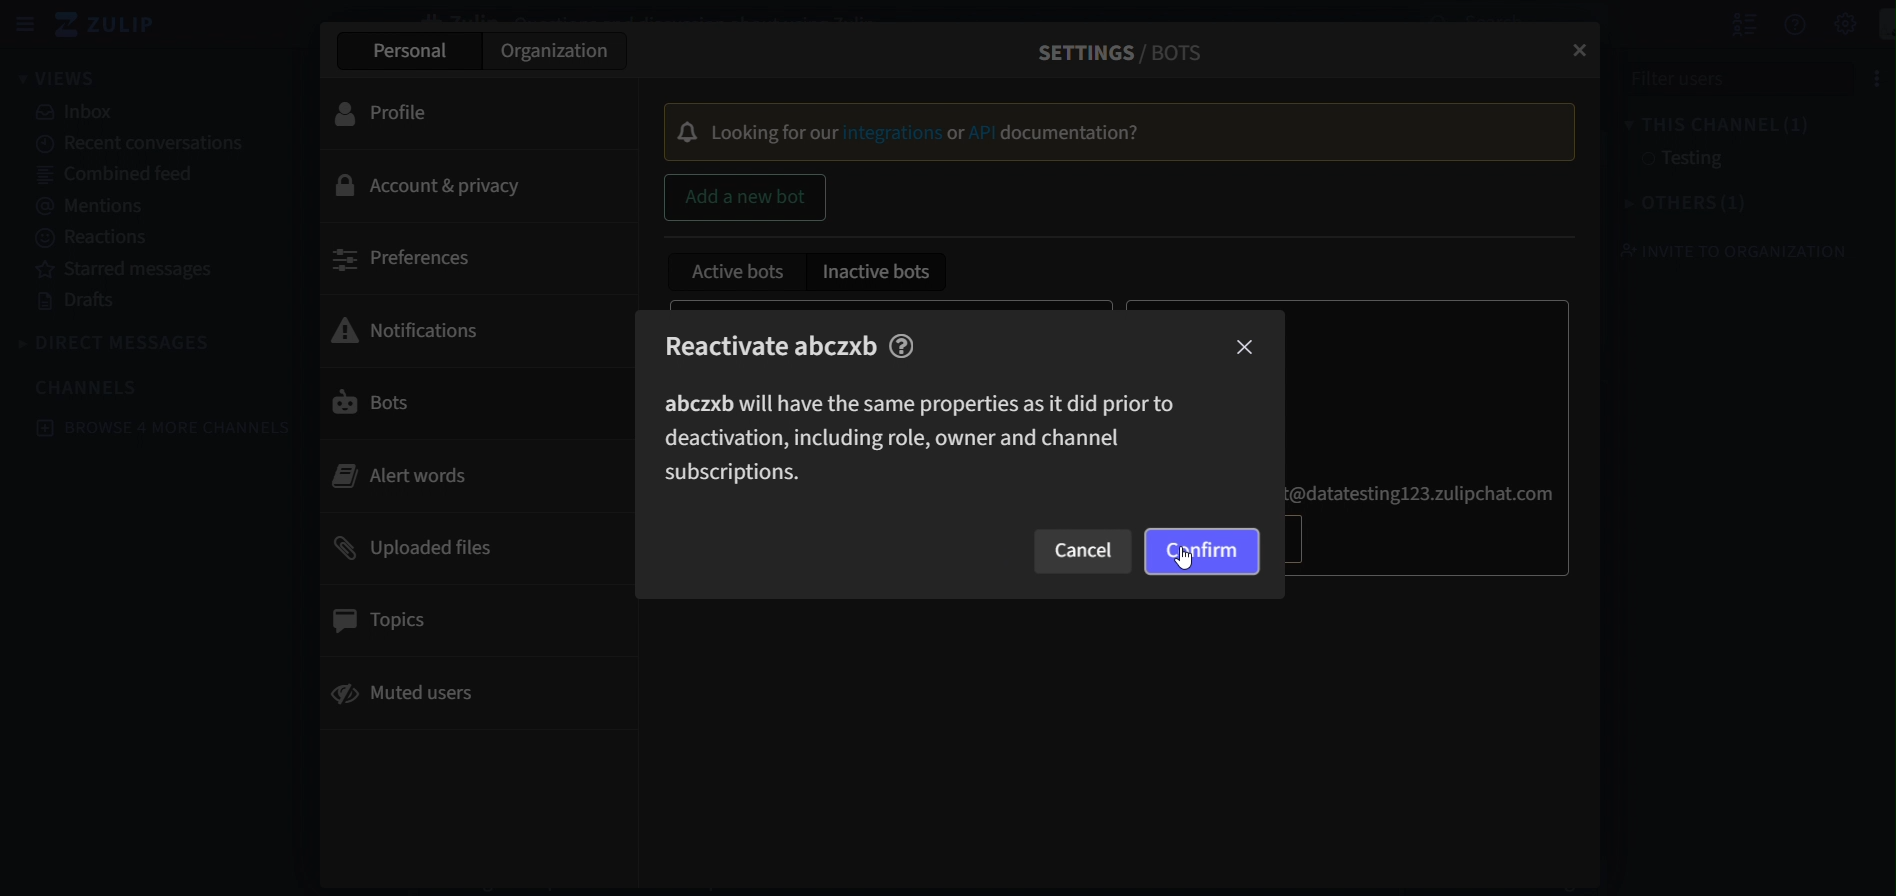 This screenshot has width=1896, height=896. What do you see at coordinates (685, 130) in the screenshot?
I see `Bell Icon` at bounding box center [685, 130].